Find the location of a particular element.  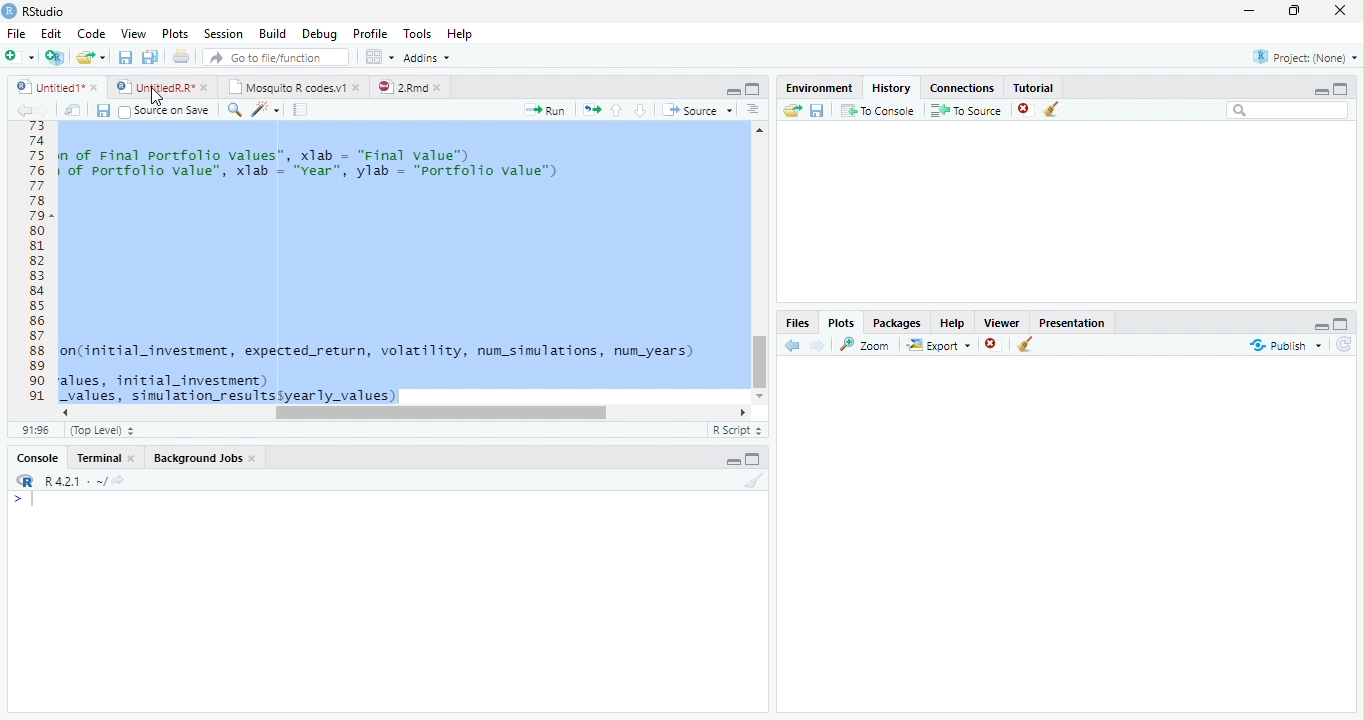

Console is located at coordinates (38, 457).